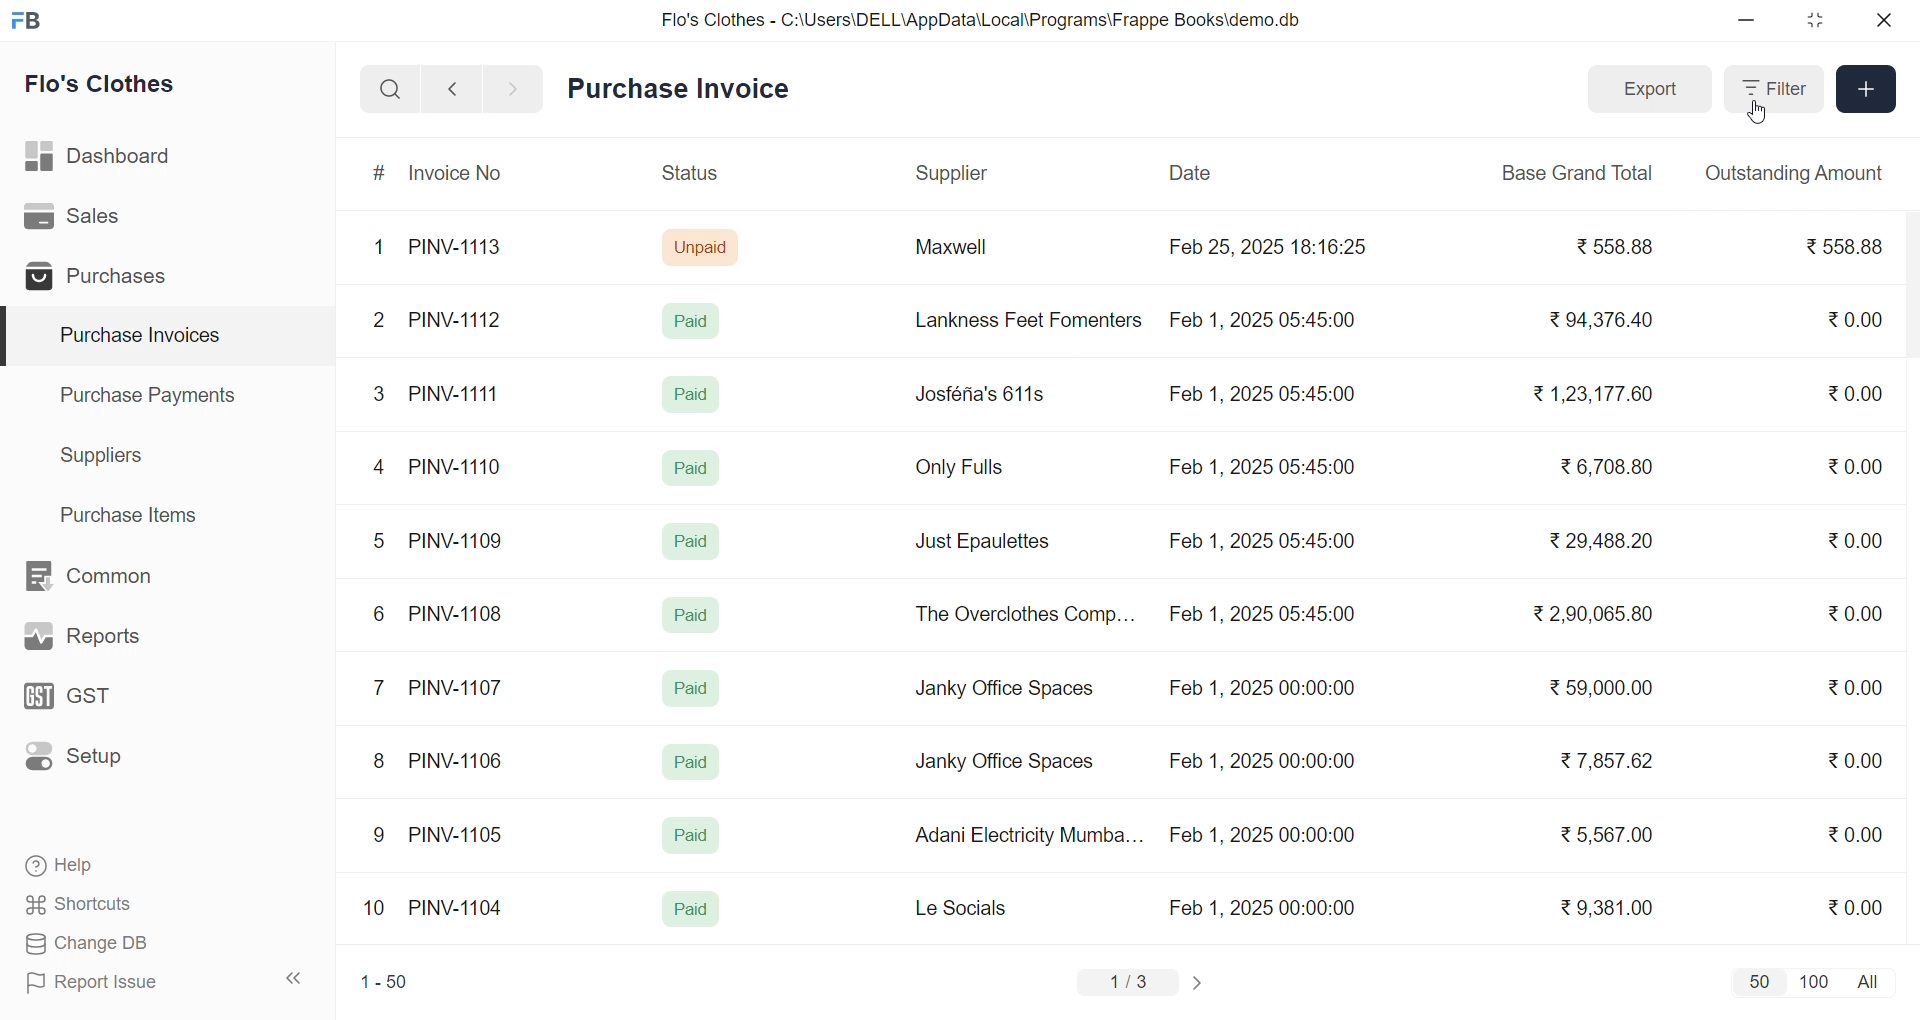 This screenshot has width=1920, height=1020. Describe the element at coordinates (1758, 981) in the screenshot. I see `50` at that location.